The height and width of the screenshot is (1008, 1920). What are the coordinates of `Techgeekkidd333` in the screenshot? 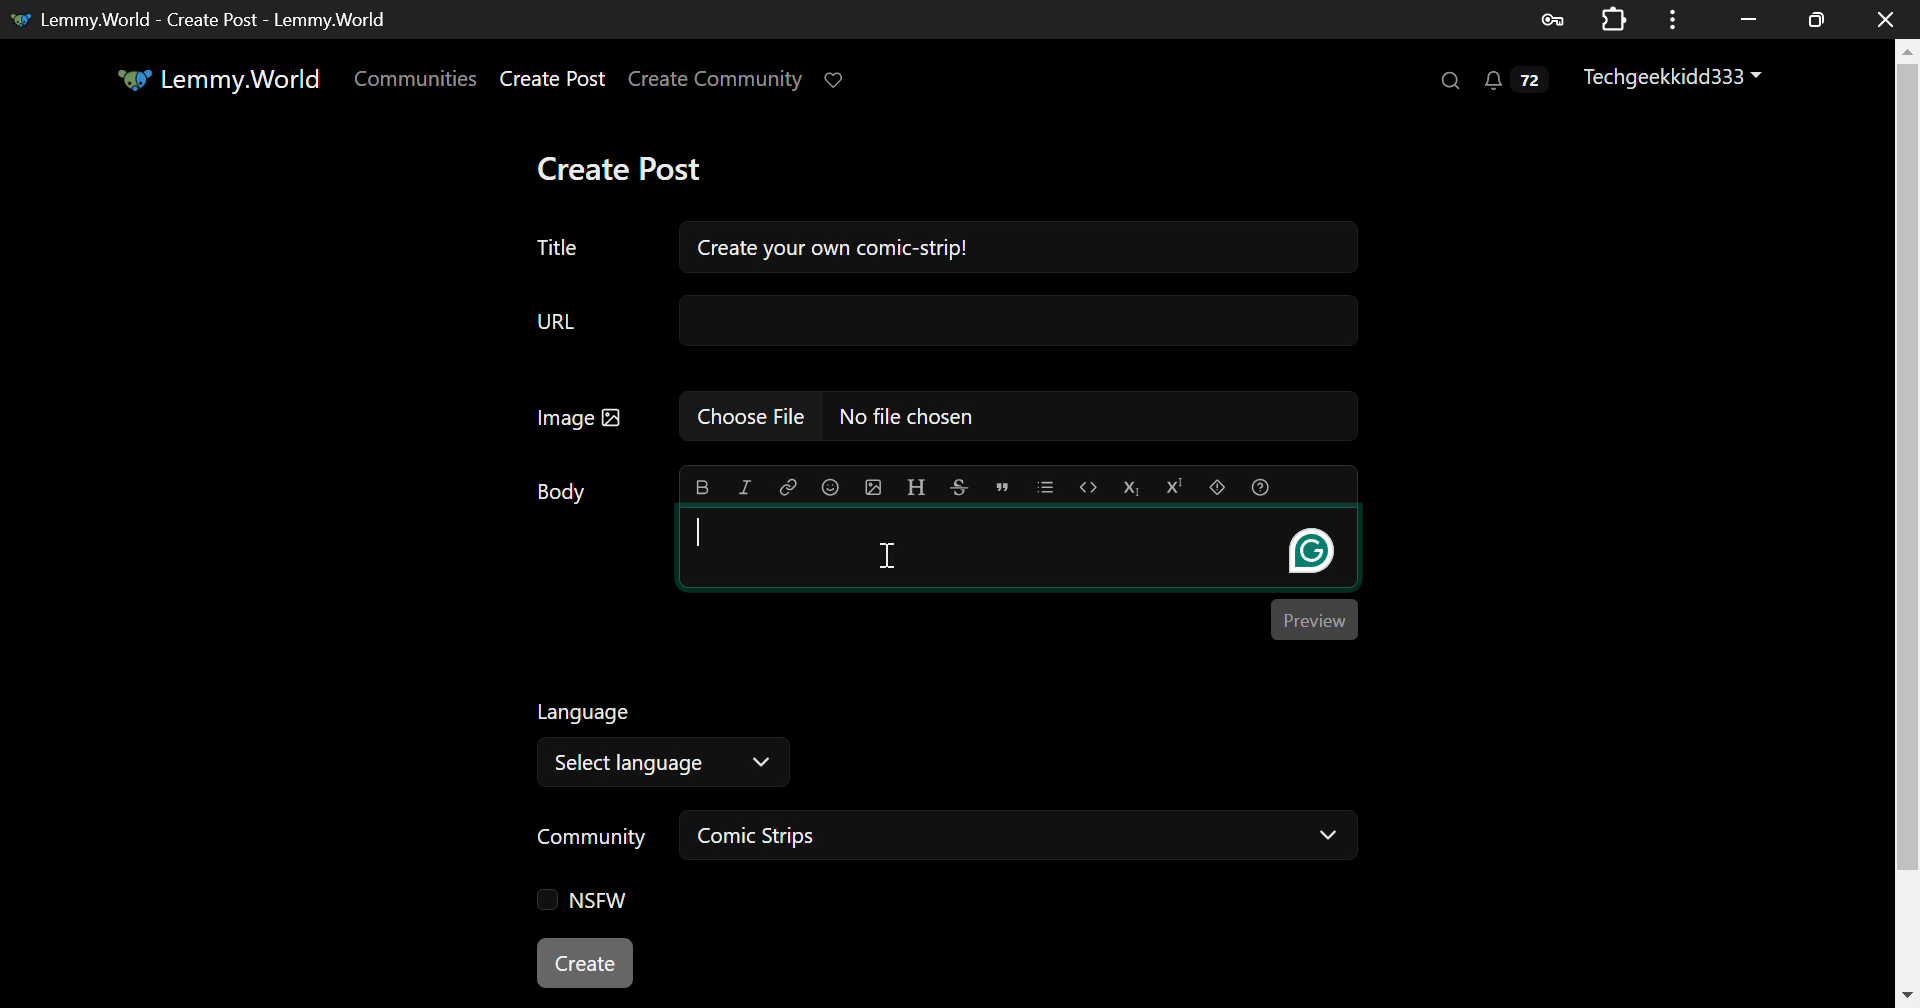 It's located at (1675, 79).